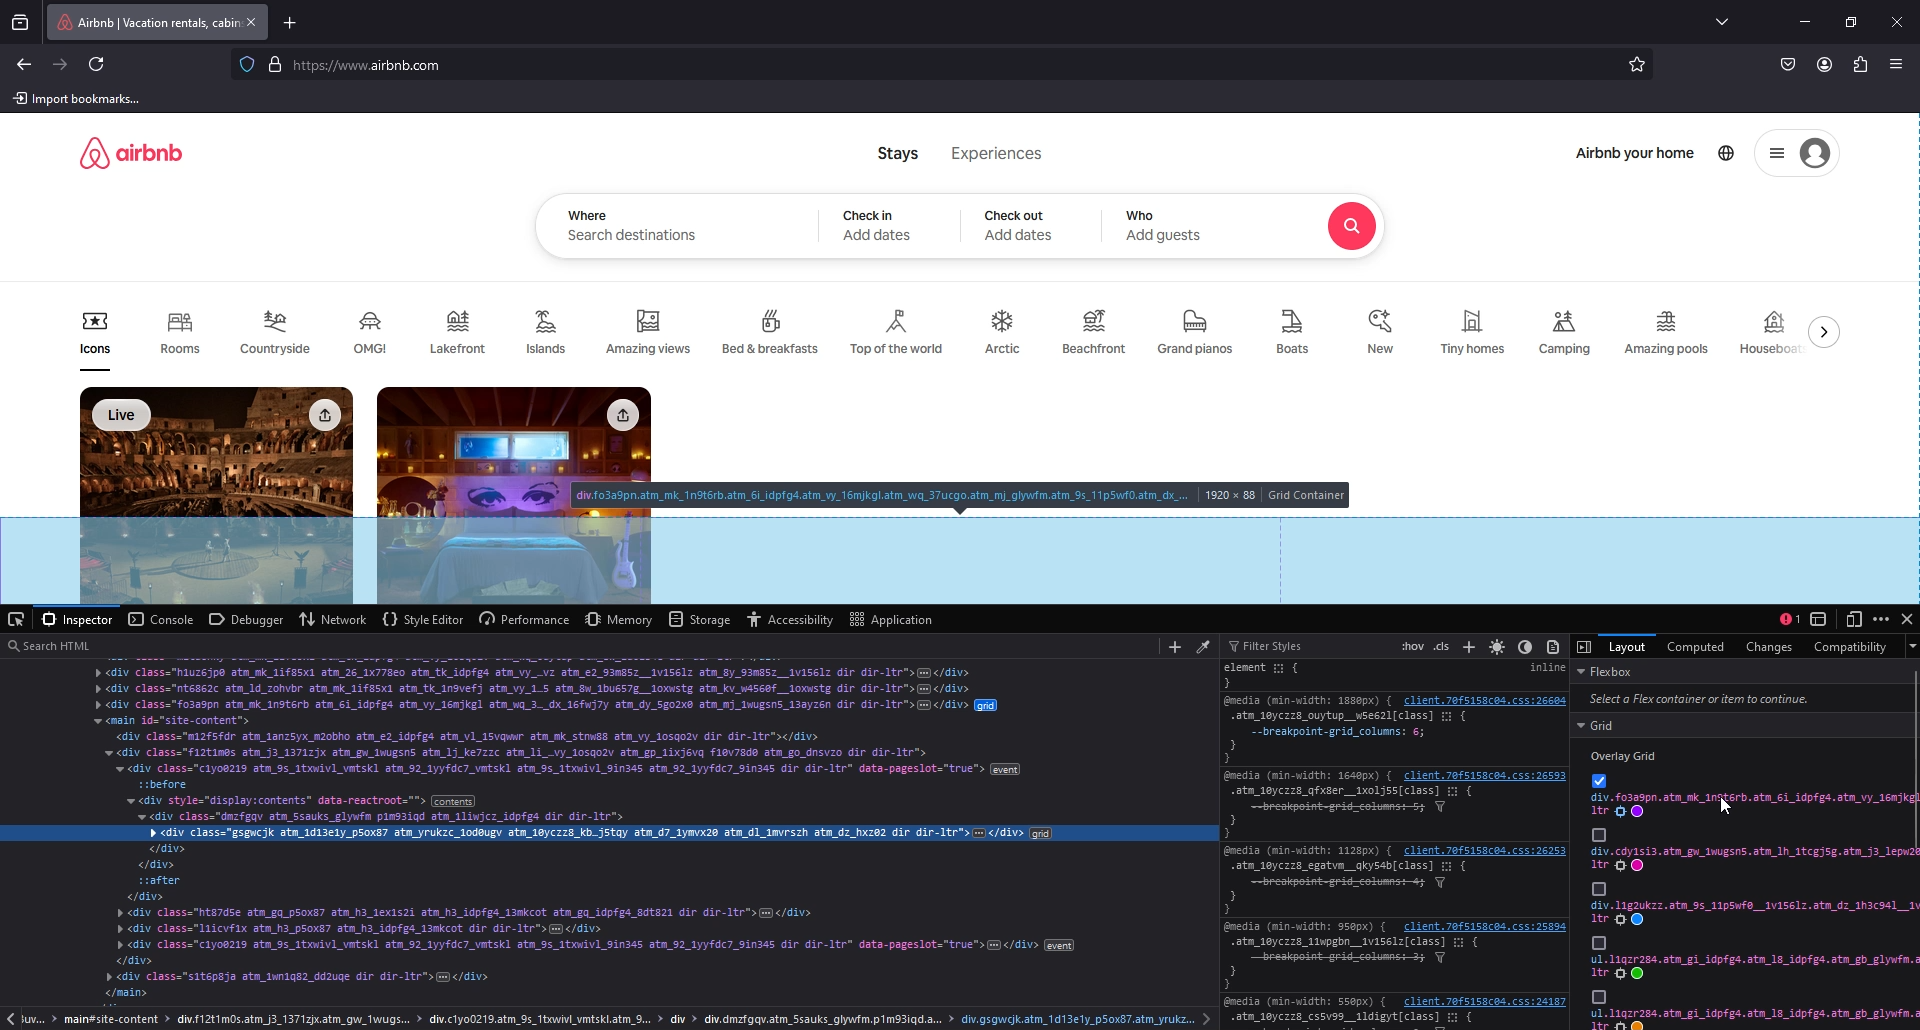 This screenshot has height=1030, width=1920. What do you see at coordinates (609, 834) in the screenshot?
I see `code` at bounding box center [609, 834].